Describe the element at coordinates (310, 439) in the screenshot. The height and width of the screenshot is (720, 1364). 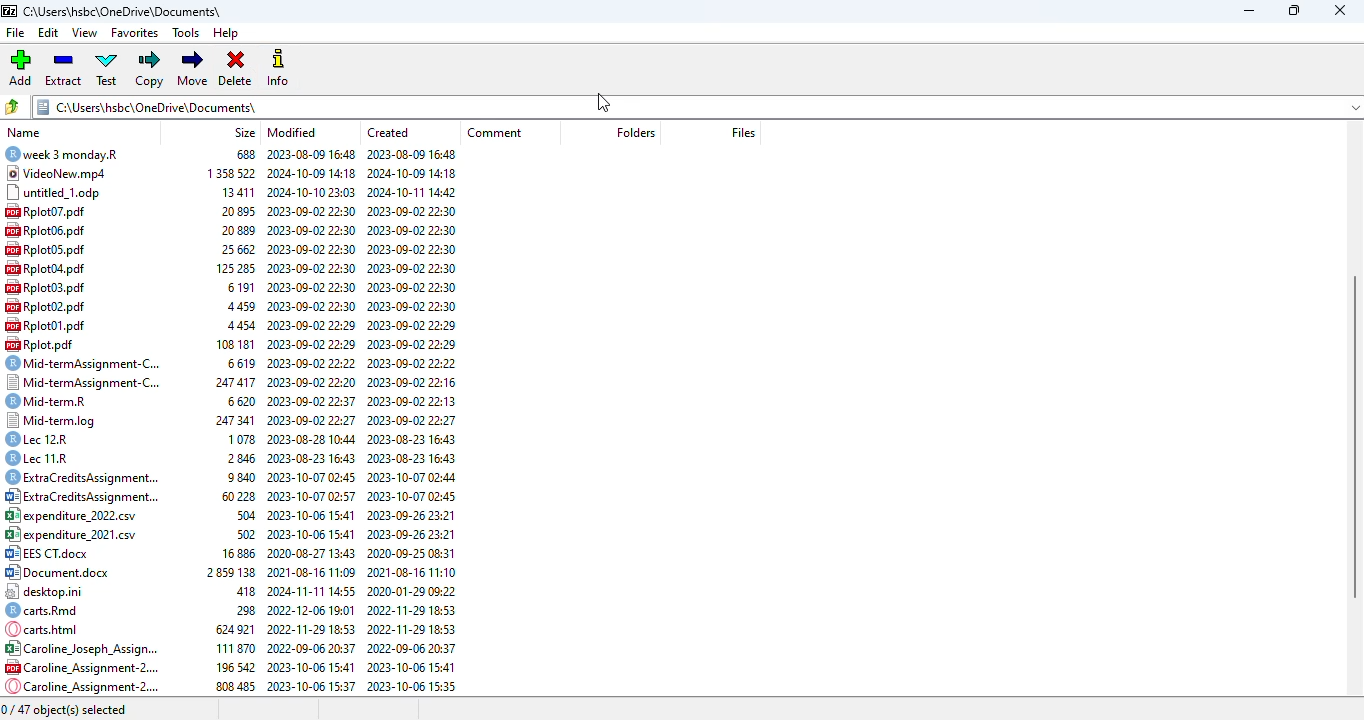
I see `2023-08-28 10:44` at that location.